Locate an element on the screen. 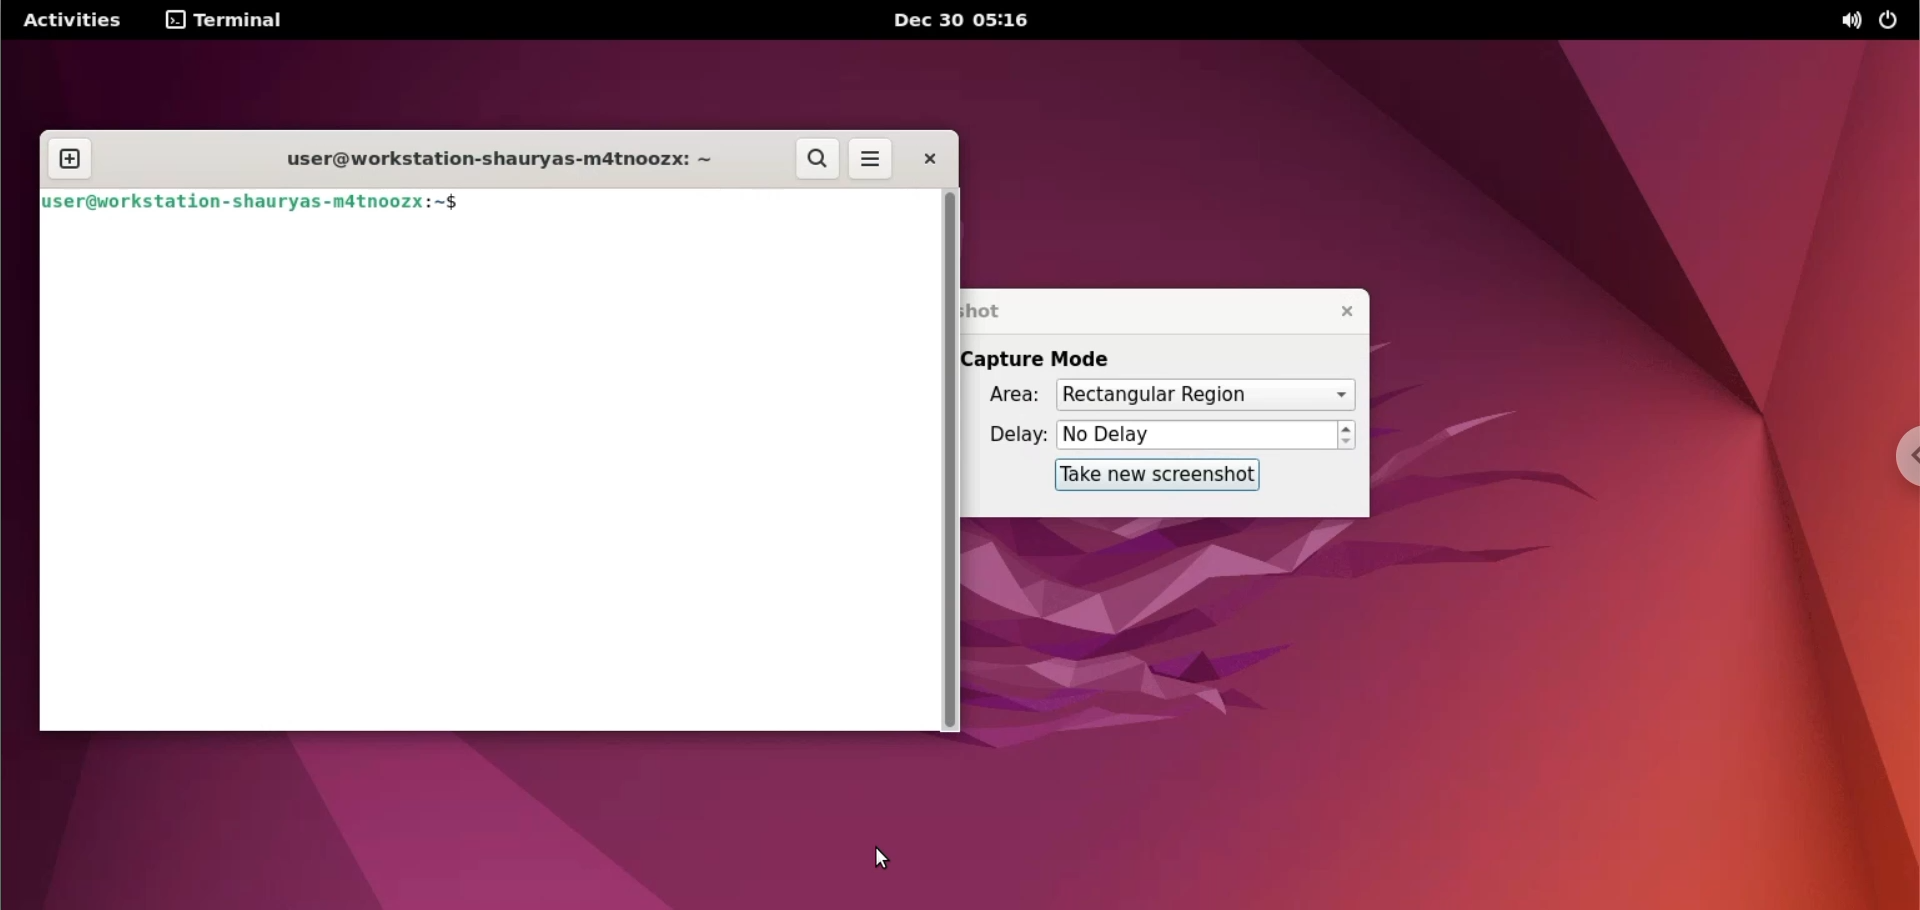 This screenshot has width=1920, height=910. close is located at coordinates (938, 159).